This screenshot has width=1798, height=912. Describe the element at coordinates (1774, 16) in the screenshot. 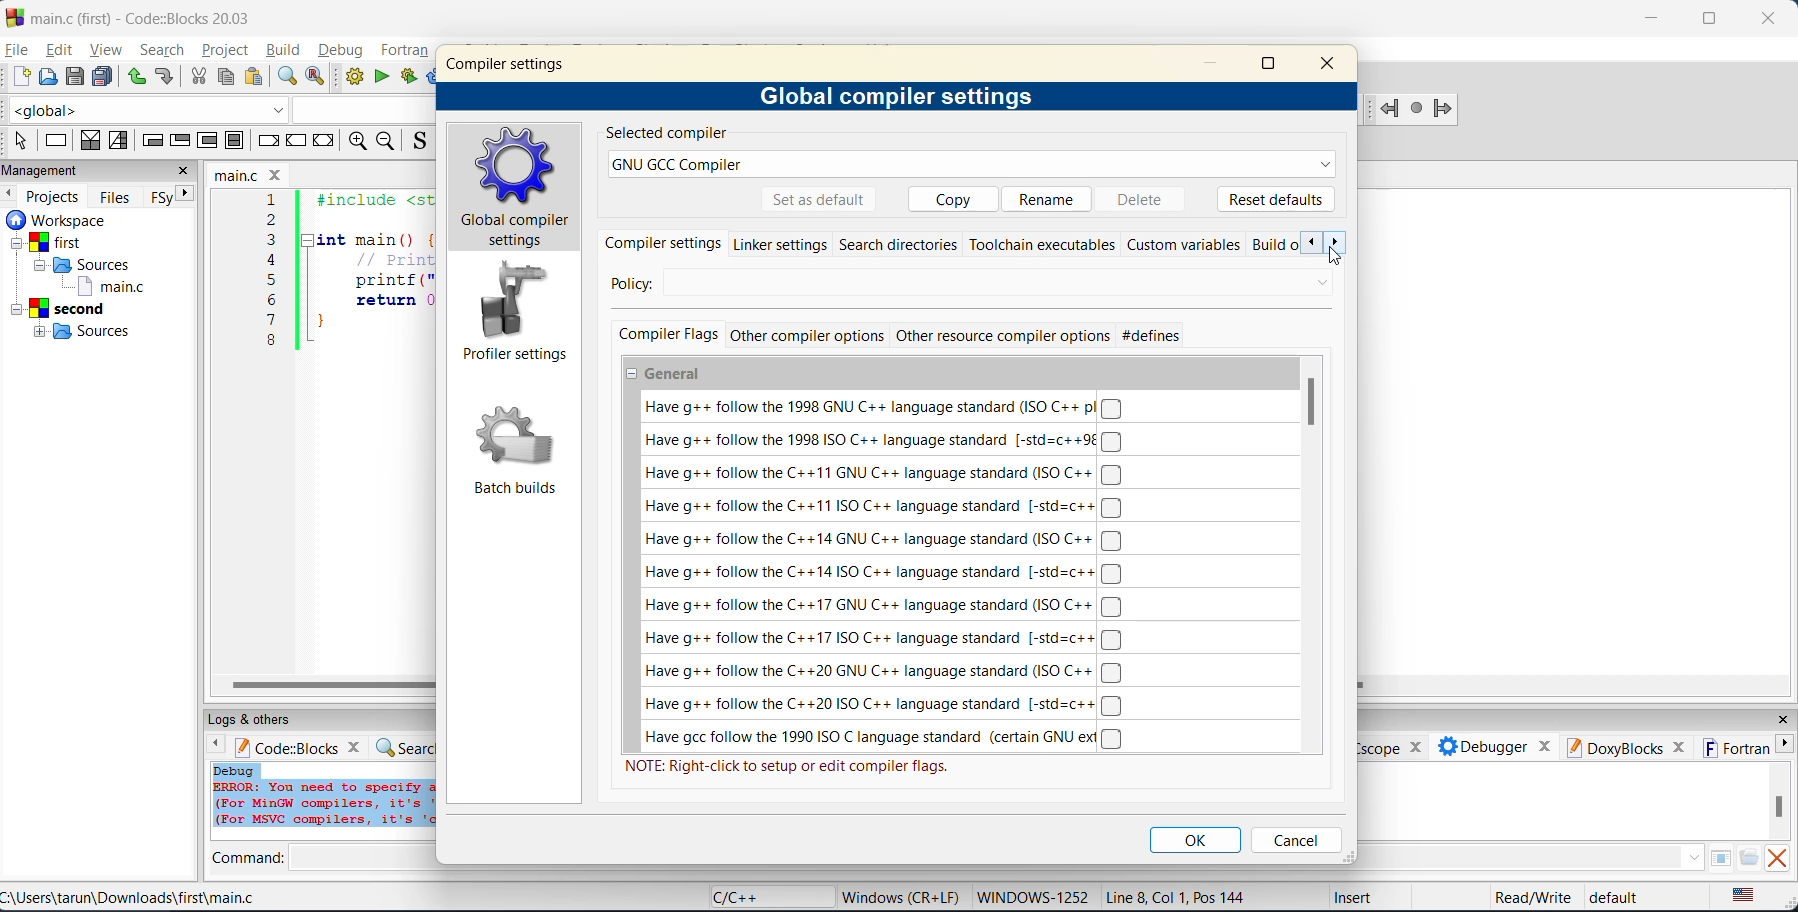

I see `close` at that location.